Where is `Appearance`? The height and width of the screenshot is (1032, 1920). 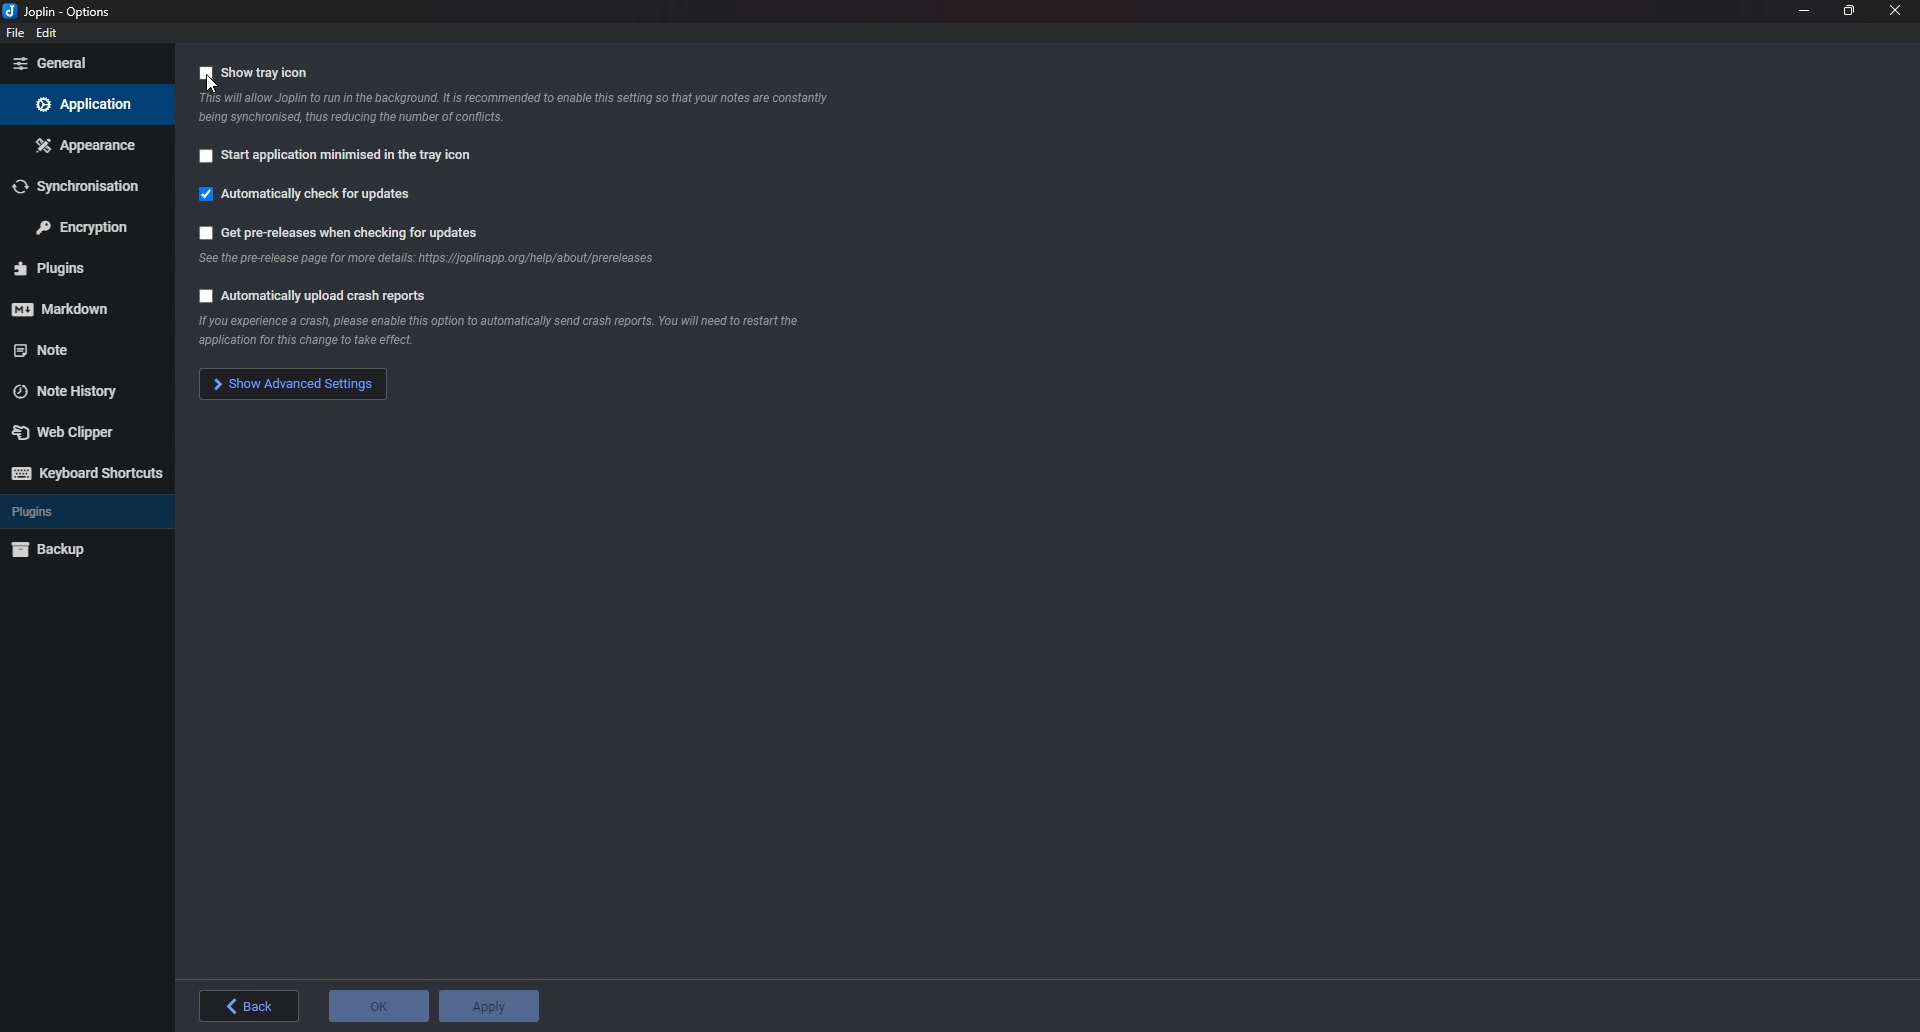
Appearance is located at coordinates (85, 144).